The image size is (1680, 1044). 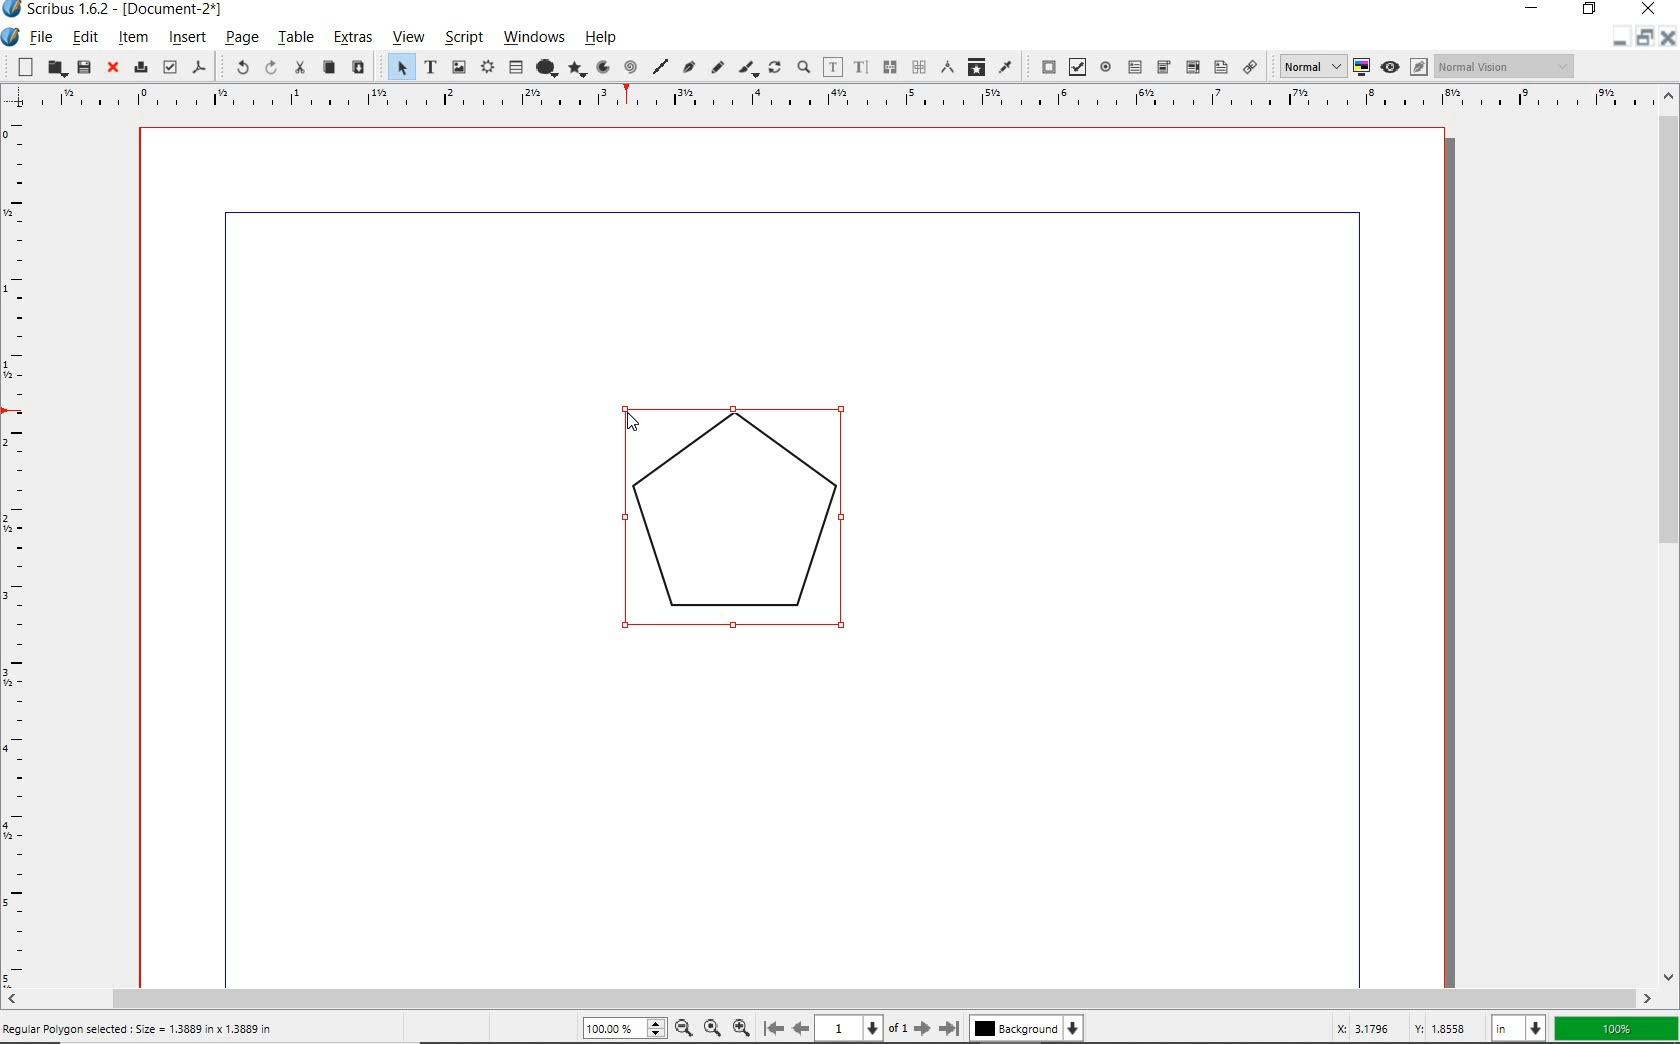 I want to click on x: 3.17%, so click(x=1359, y=1028).